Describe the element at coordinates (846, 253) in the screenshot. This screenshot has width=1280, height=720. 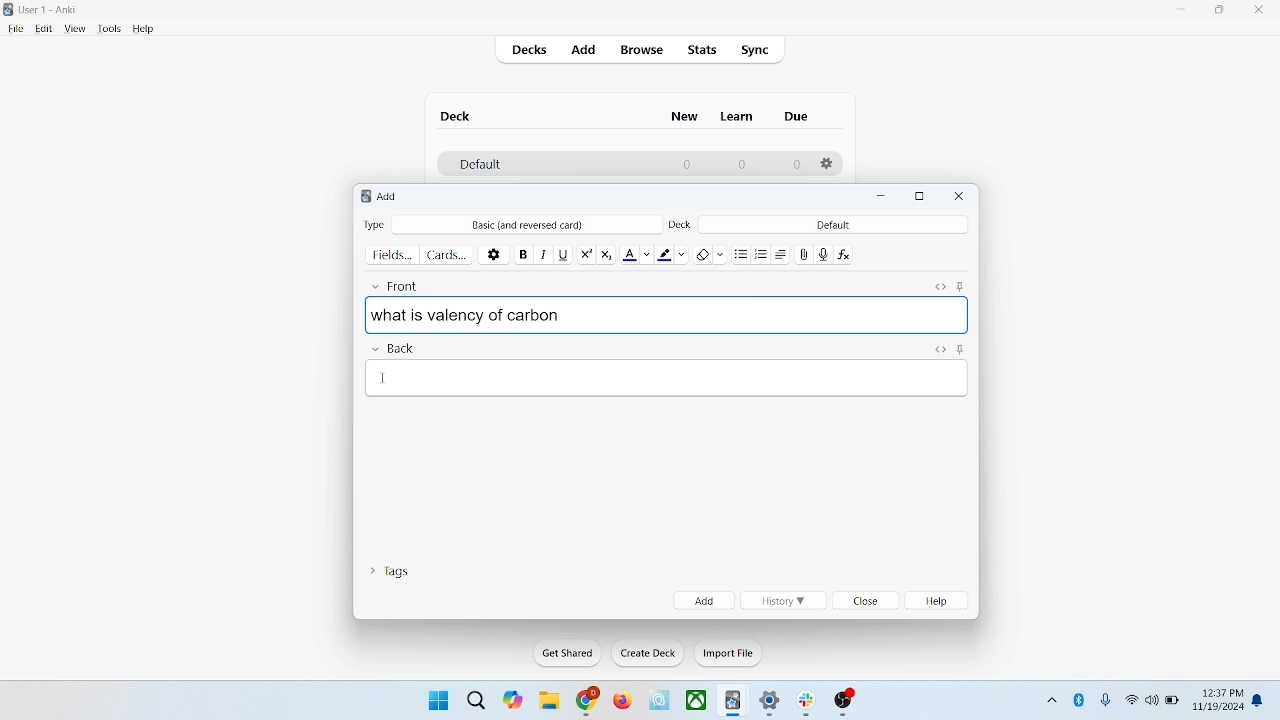
I see `function` at that location.